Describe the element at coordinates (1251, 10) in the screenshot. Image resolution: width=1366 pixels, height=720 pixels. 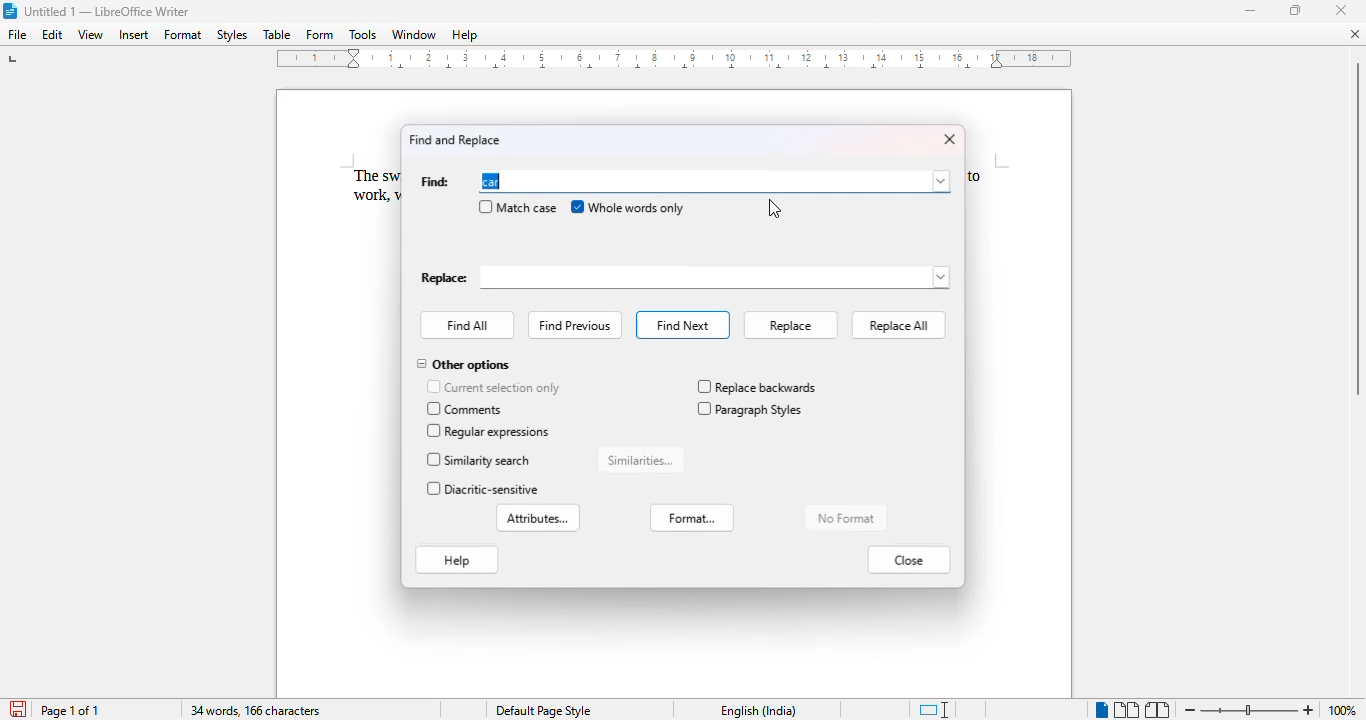
I see `minimize` at that location.